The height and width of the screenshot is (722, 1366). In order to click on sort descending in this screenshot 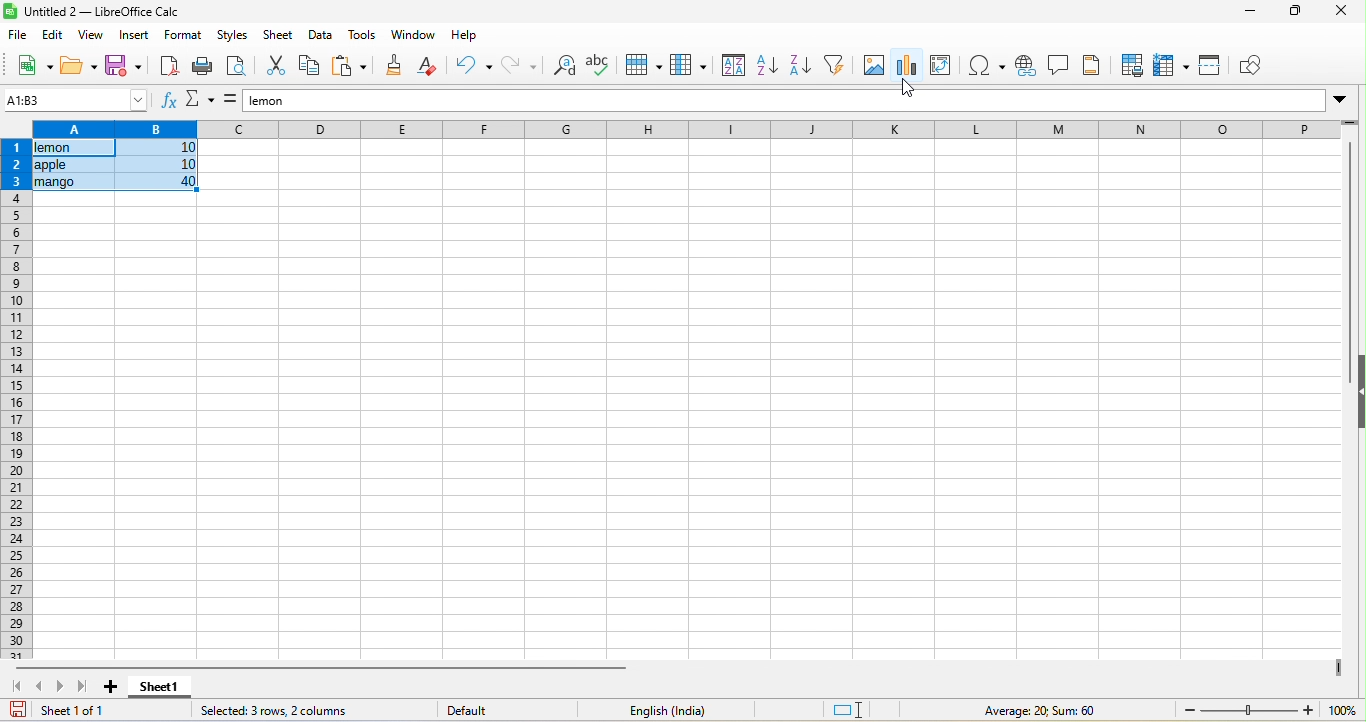, I will do `click(800, 68)`.